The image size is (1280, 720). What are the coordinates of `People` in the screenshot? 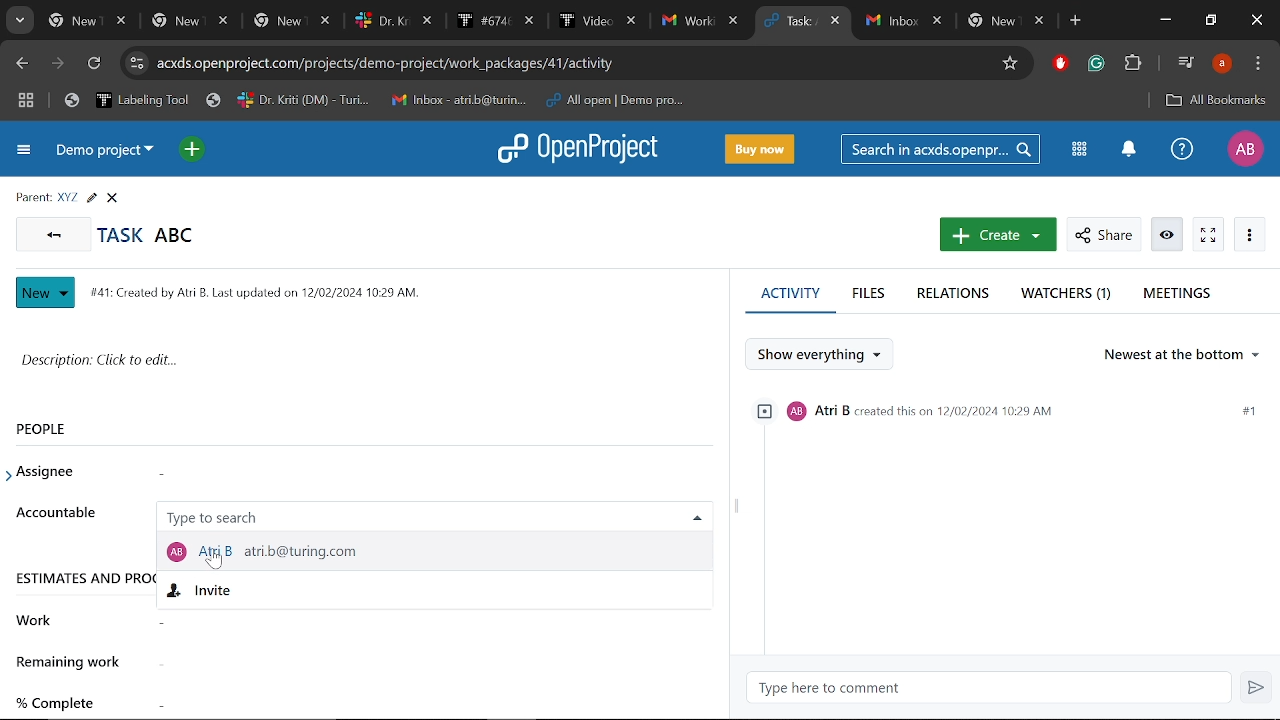 It's located at (99, 429).